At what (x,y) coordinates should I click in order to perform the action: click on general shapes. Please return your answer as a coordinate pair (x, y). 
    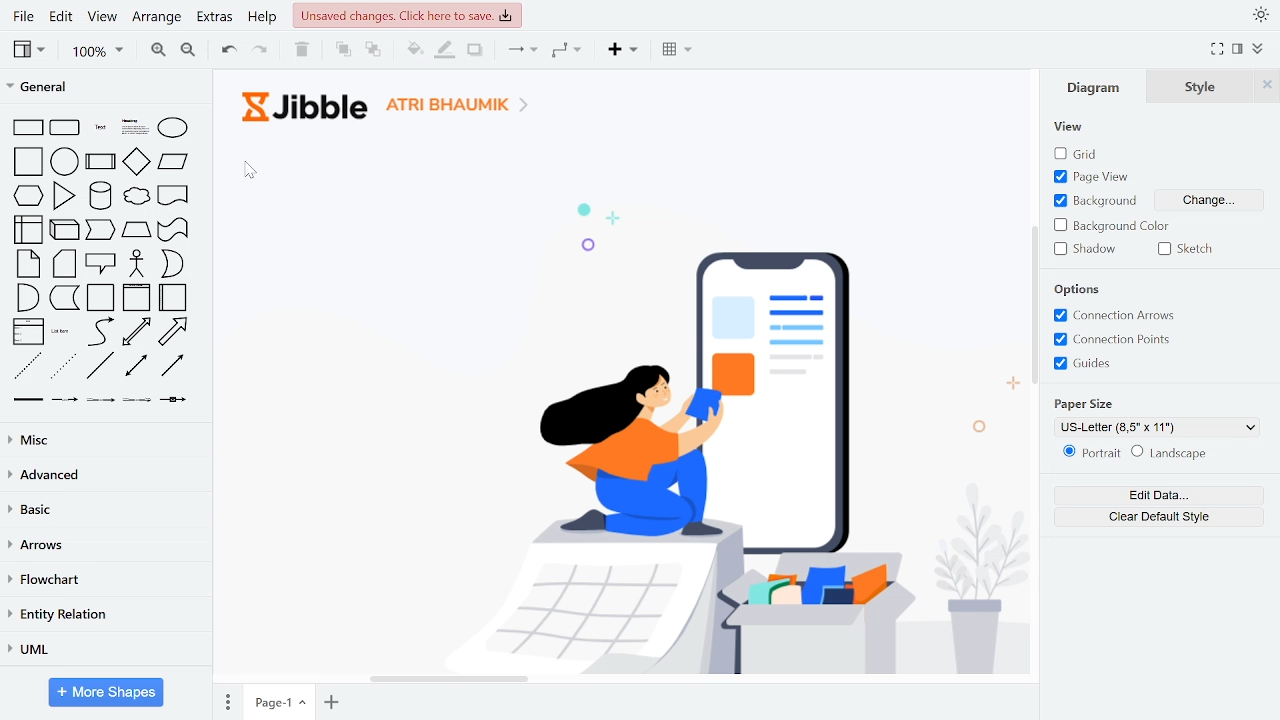
    Looking at the image, I should click on (61, 125).